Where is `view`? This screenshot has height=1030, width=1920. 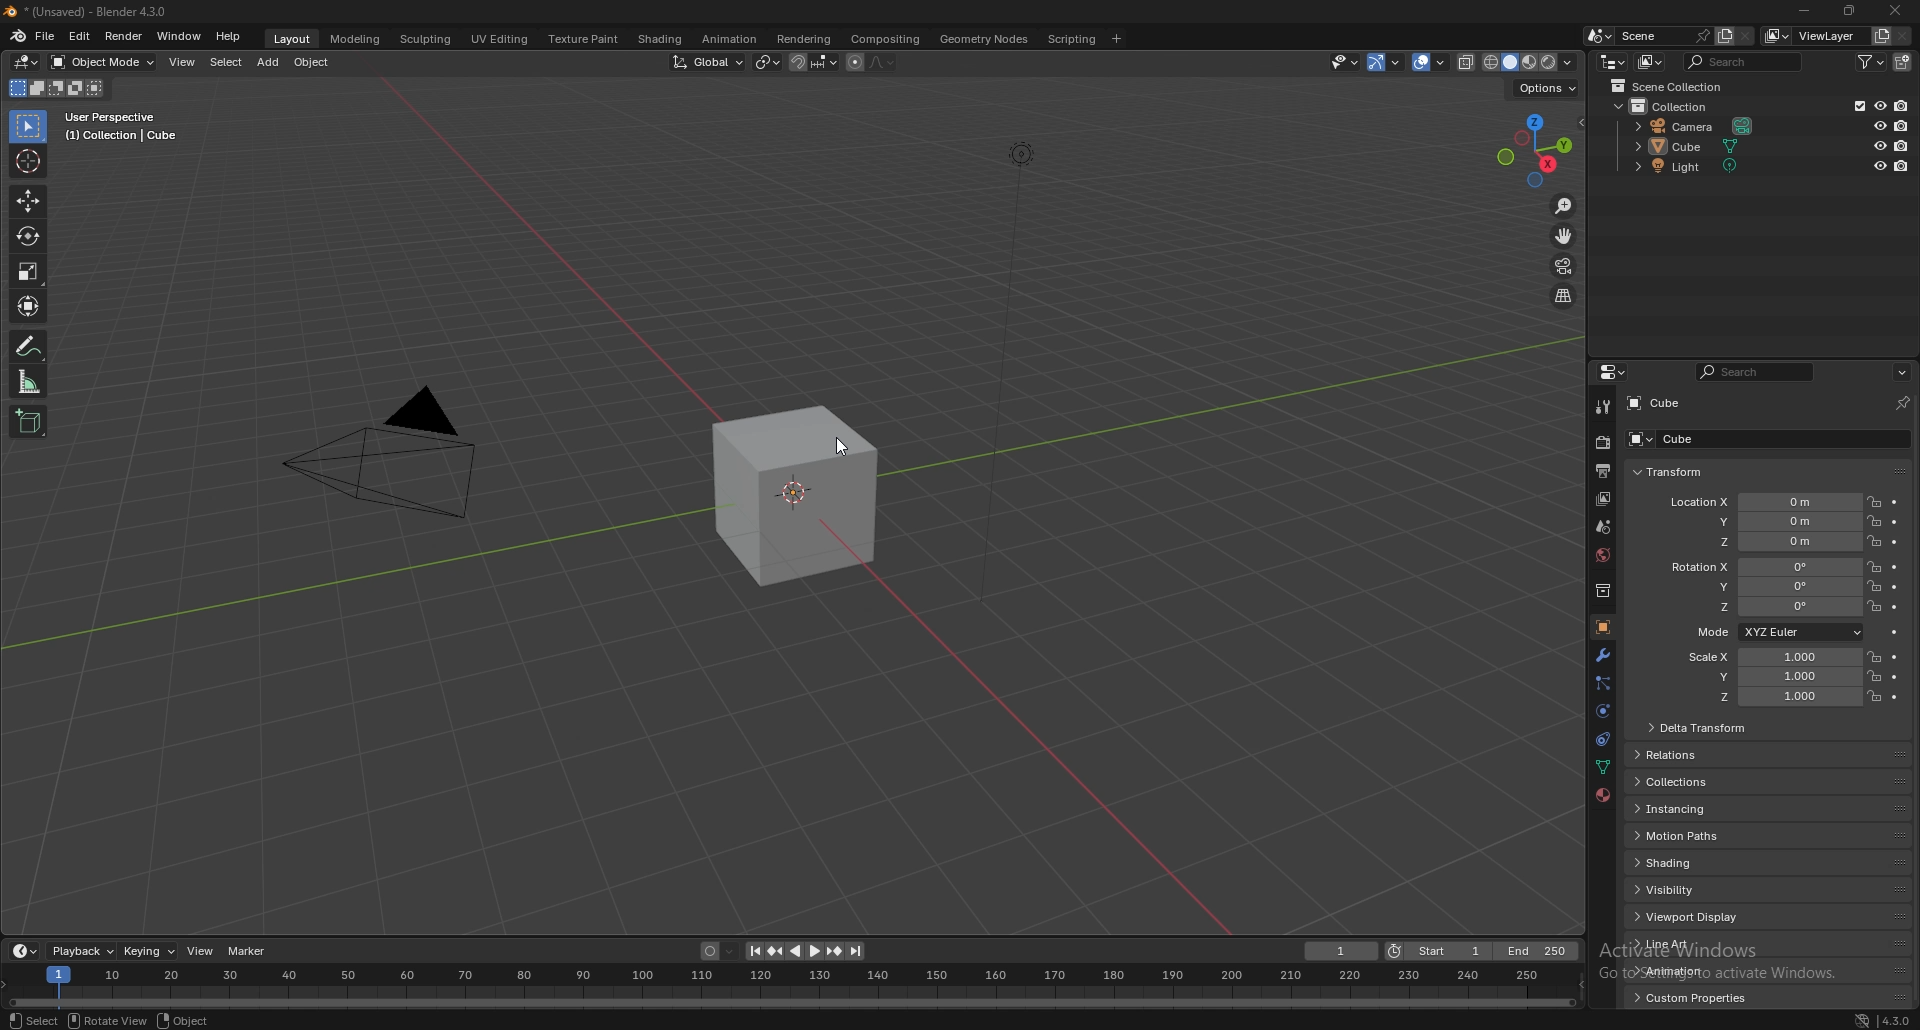
view is located at coordinates (200, 949).